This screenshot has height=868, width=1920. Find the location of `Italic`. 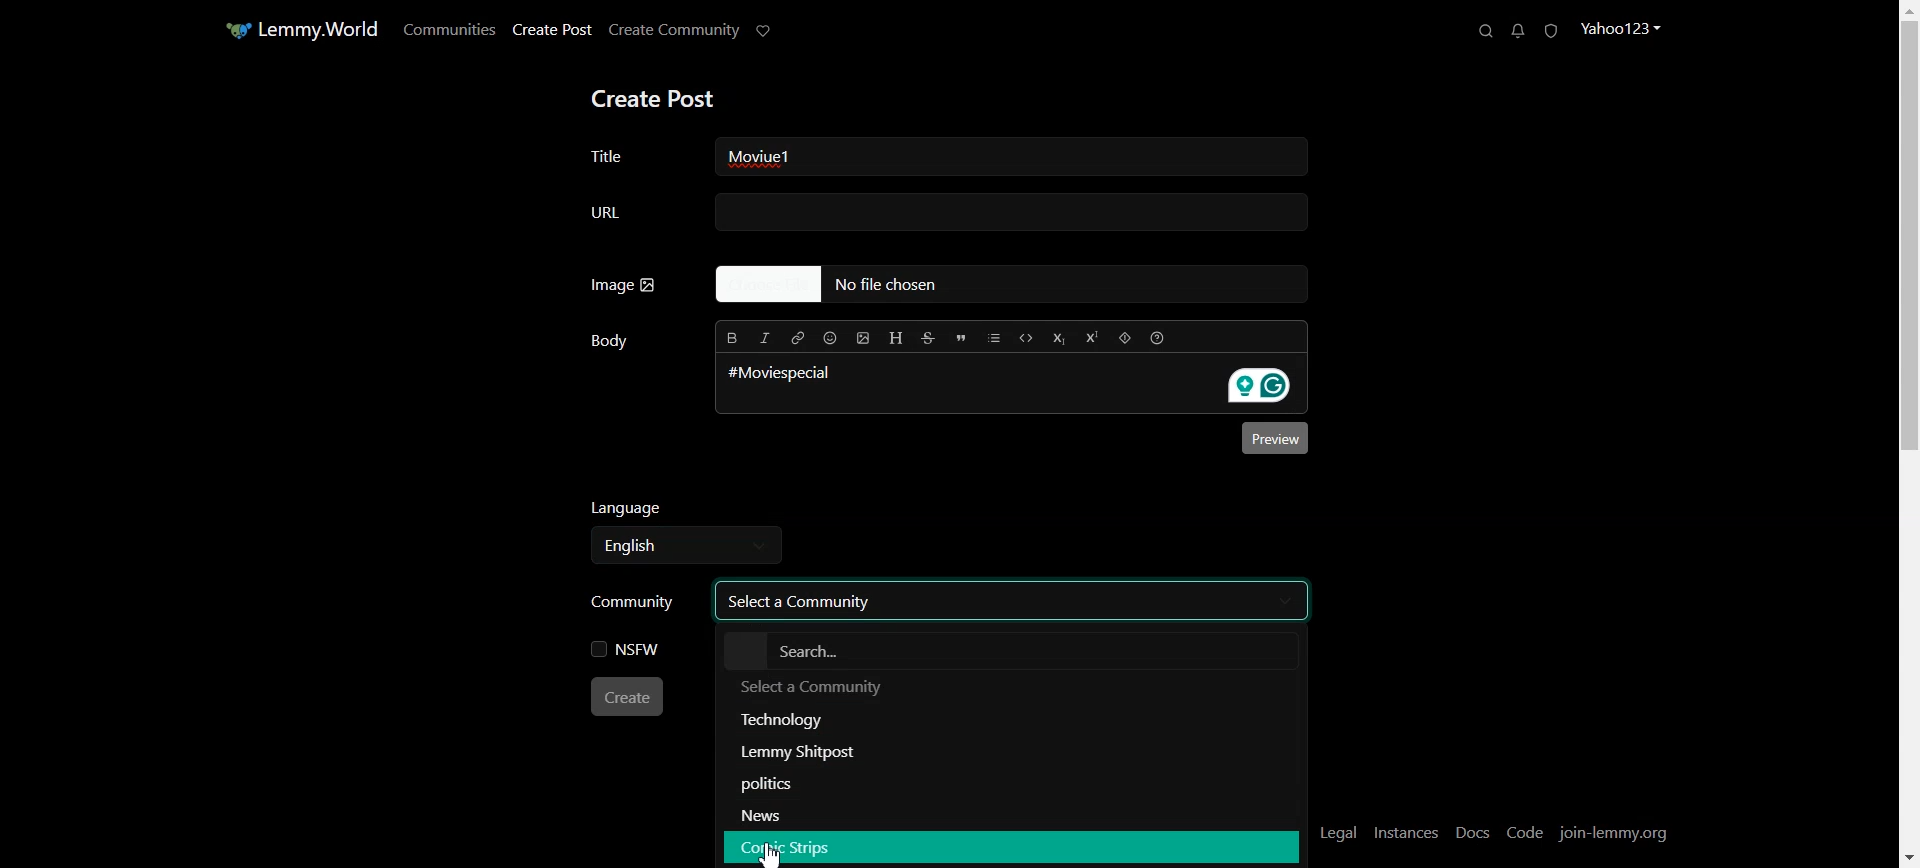

Italic is located at coordinates (761, 338).